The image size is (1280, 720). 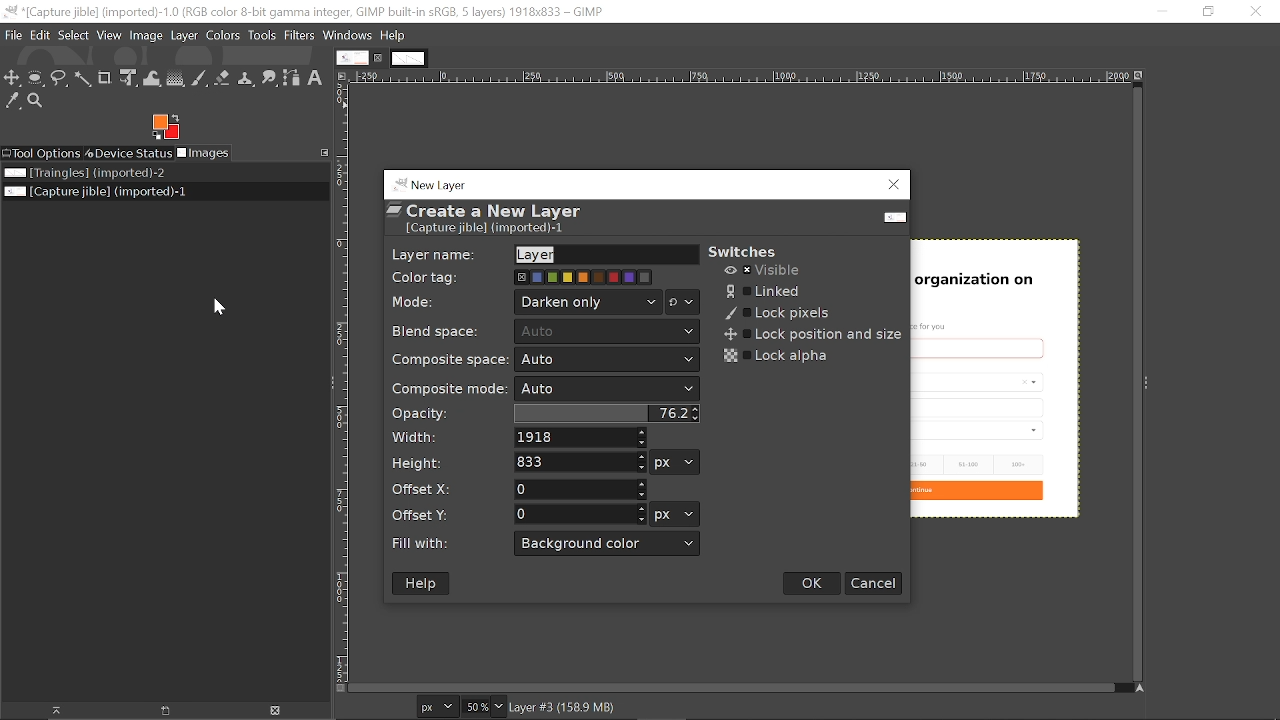 What do you see at coordinates (418, 437) in the screenshot?
I see `‘Width:` at bounding box center [418, 437].